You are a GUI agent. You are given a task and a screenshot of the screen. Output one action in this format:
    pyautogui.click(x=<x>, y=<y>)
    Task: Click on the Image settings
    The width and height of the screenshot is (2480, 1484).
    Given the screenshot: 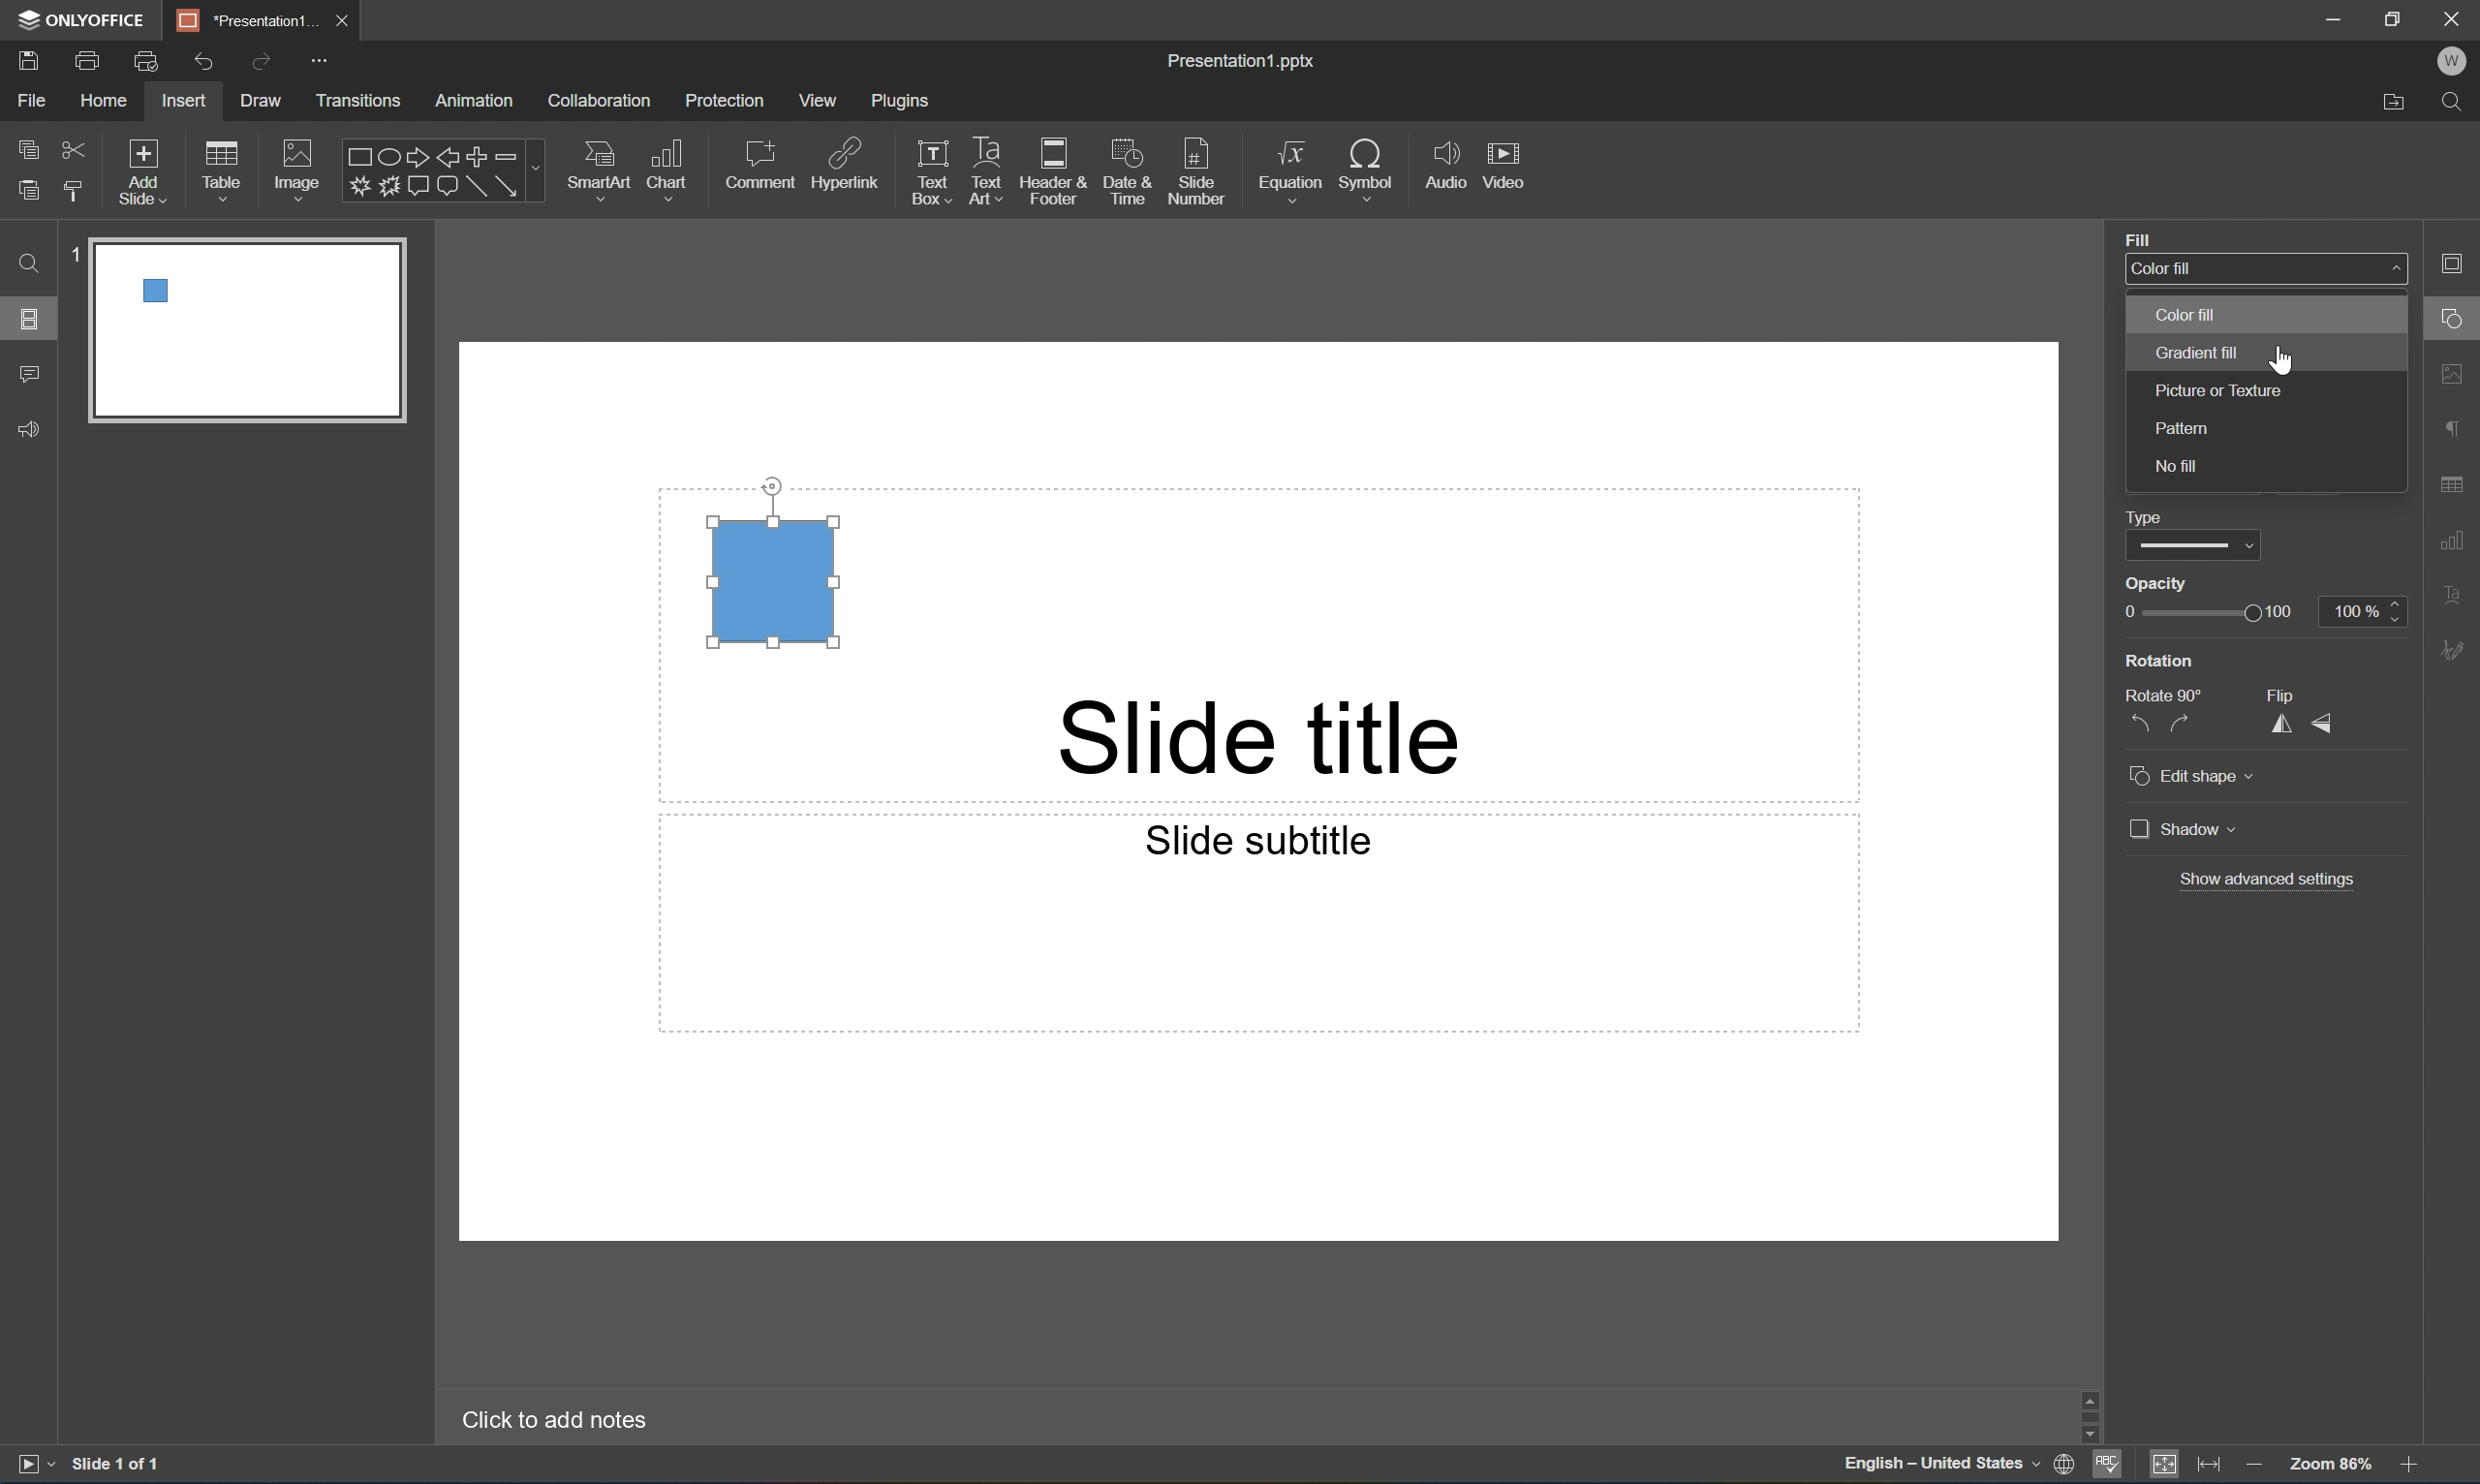 What is the action you would take?
    pyautogui.click(x=2458, y=370)
    